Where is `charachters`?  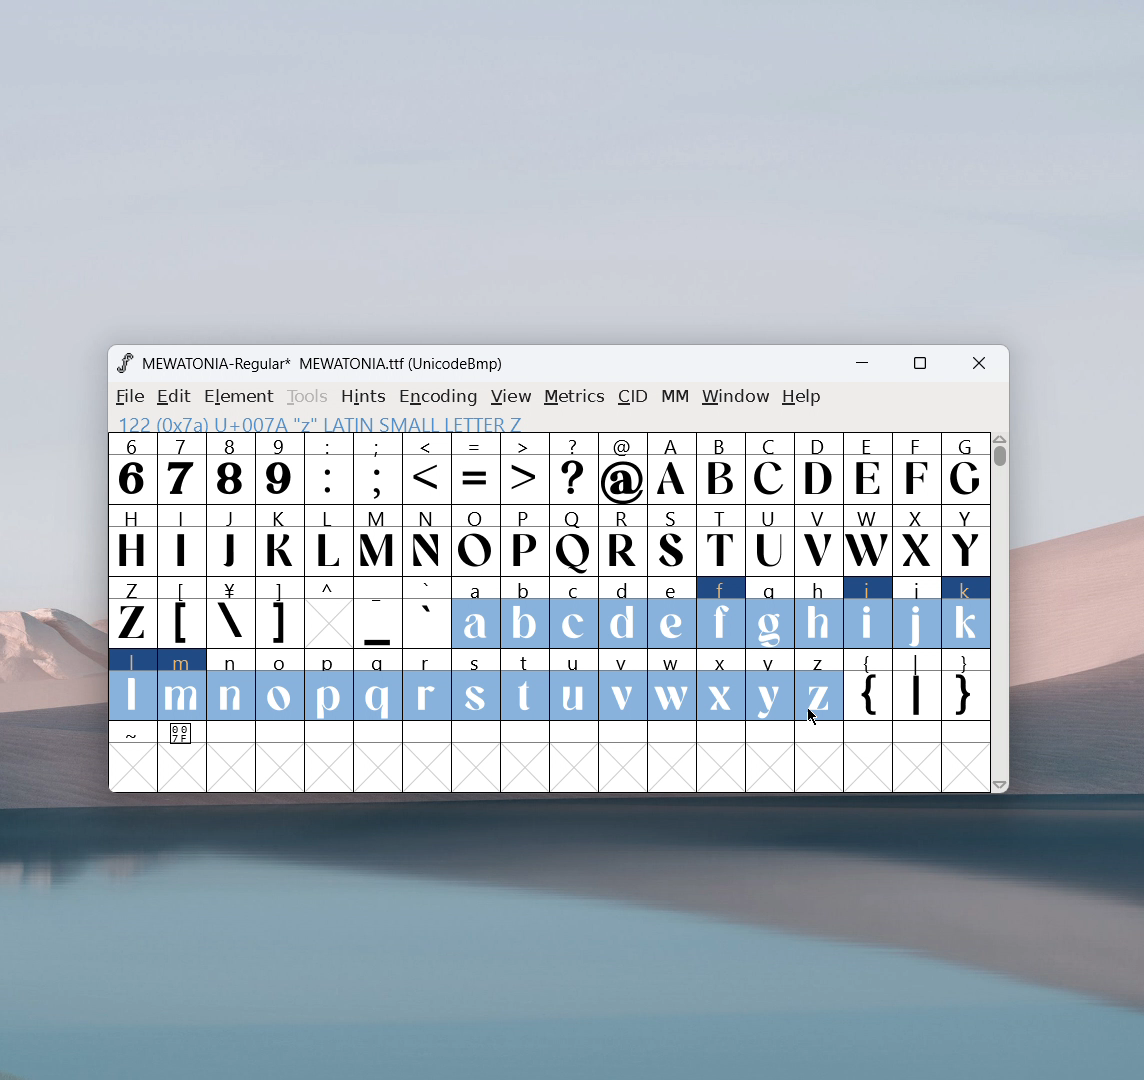
charachters is located at coordinates (329, 541).